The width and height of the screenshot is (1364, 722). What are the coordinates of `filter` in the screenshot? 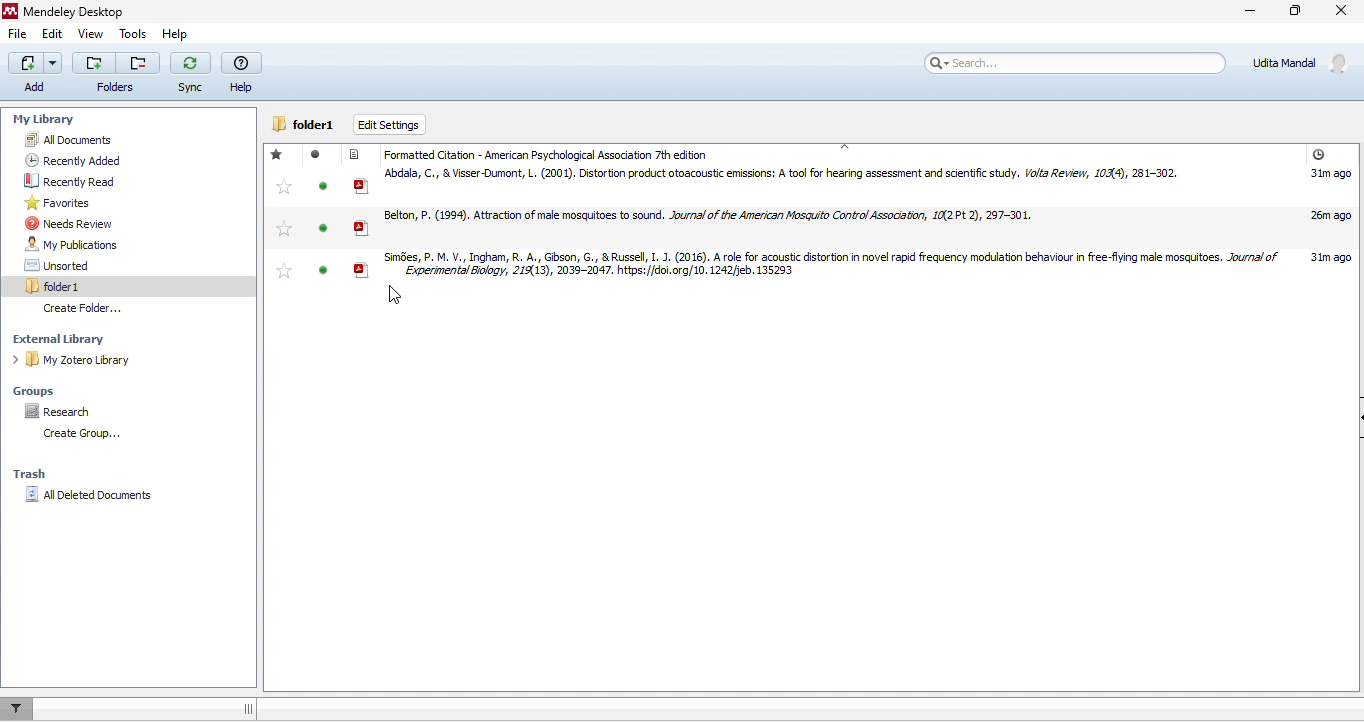 It's located at (14, 707).